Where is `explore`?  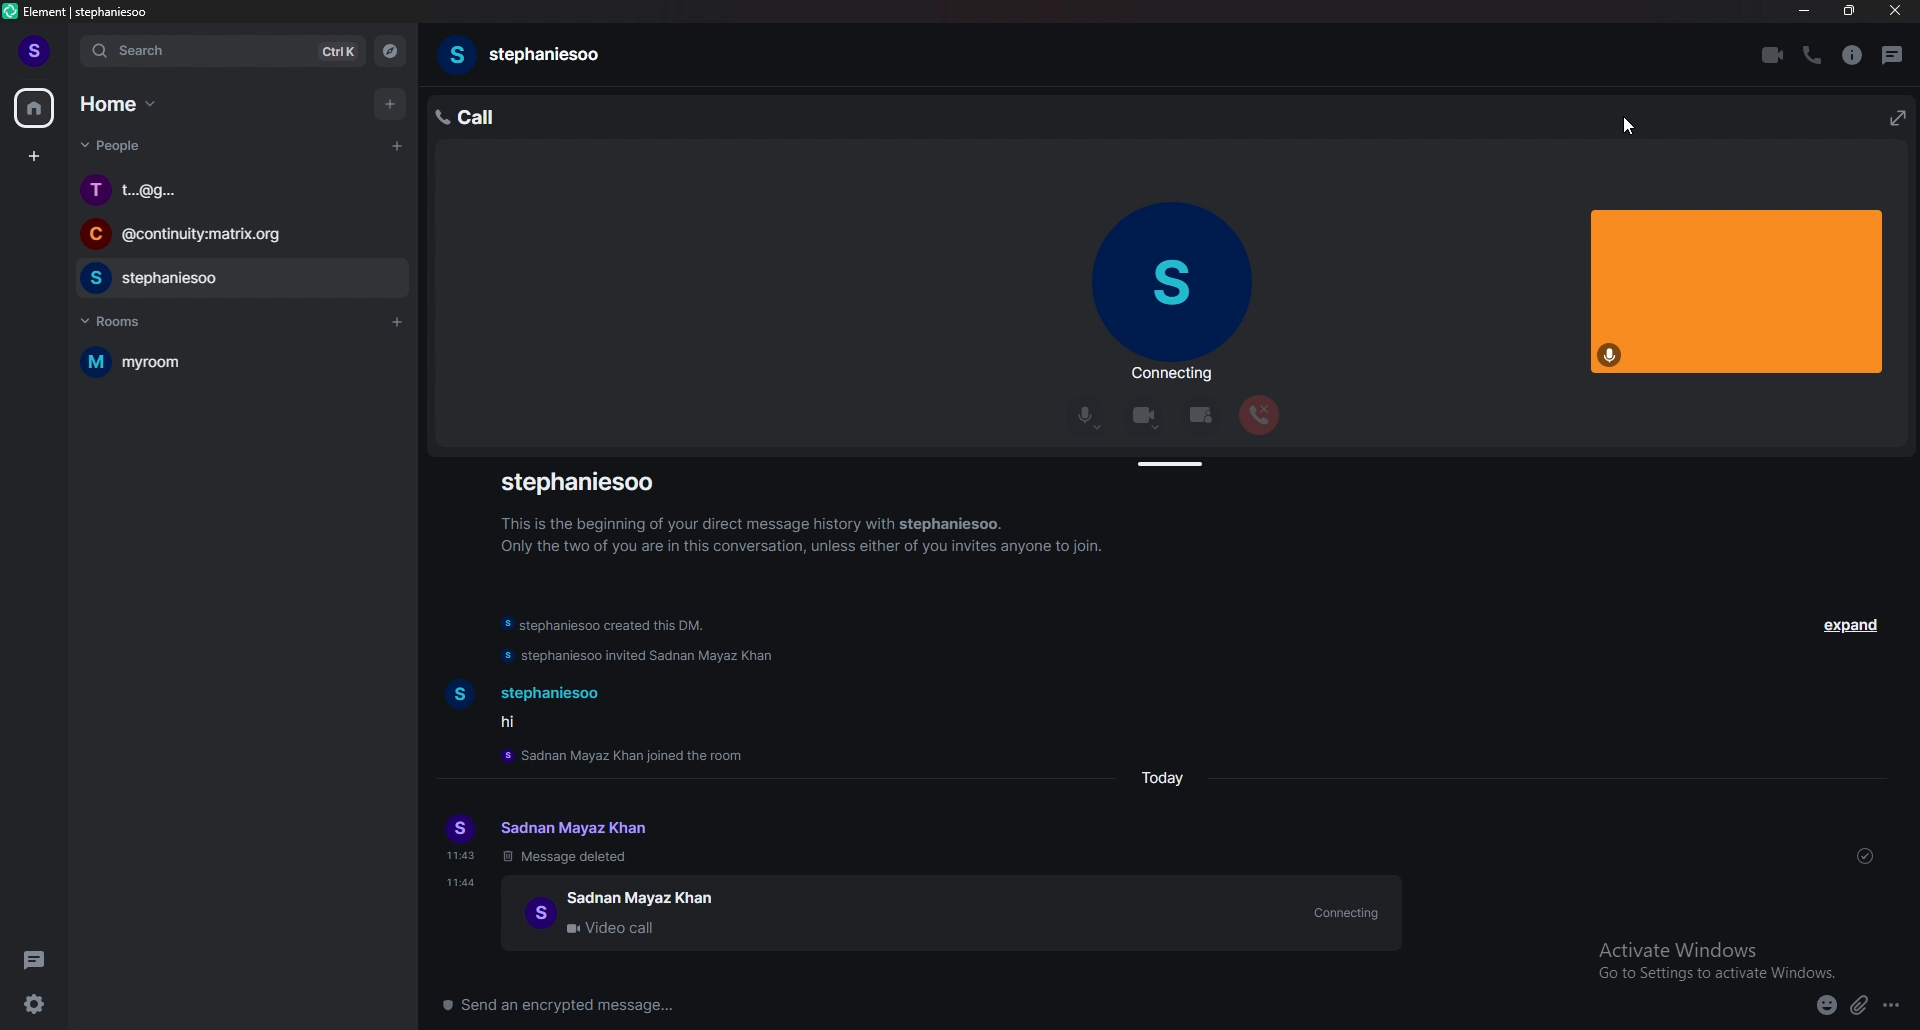
explore is located at coordinates (390, 51).